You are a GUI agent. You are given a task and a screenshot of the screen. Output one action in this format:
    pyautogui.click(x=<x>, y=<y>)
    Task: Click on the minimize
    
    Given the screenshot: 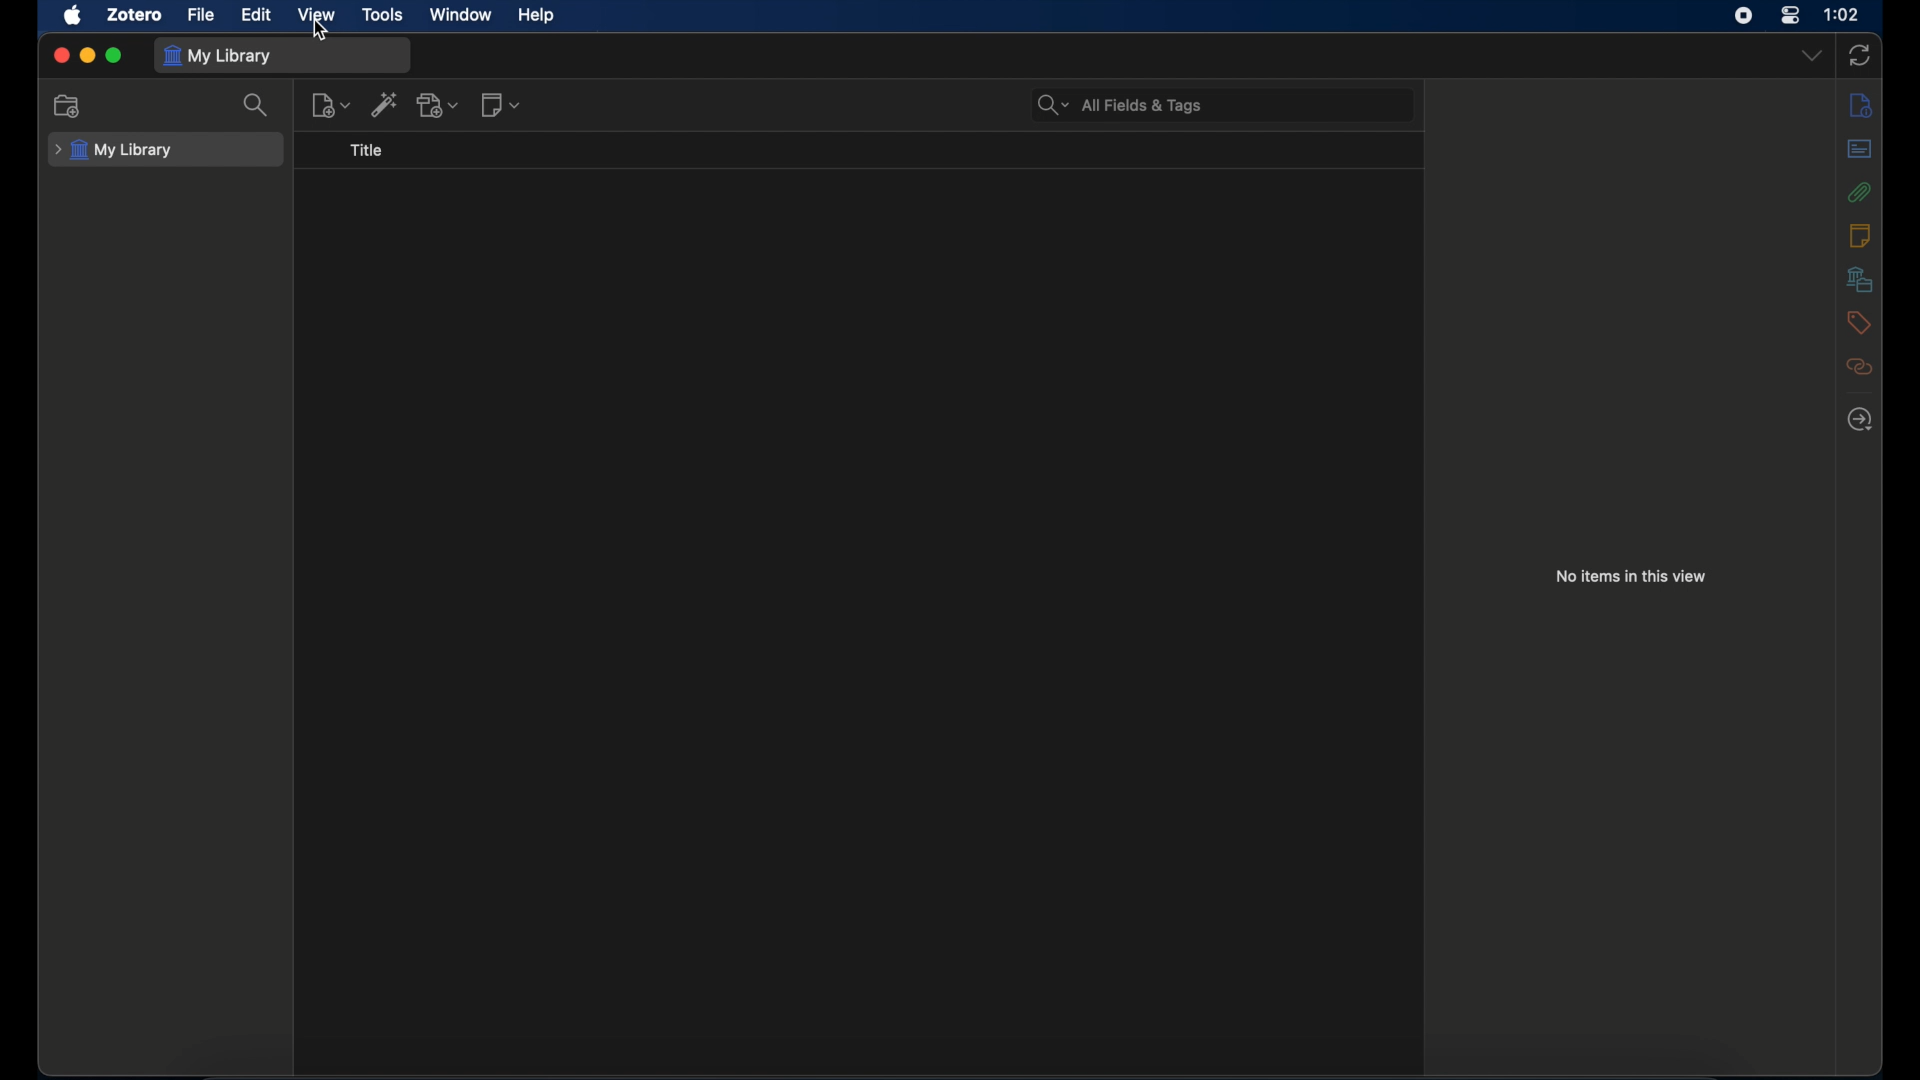 What is the action you would take?
    pyautogui.click(x=88, y=56)
    